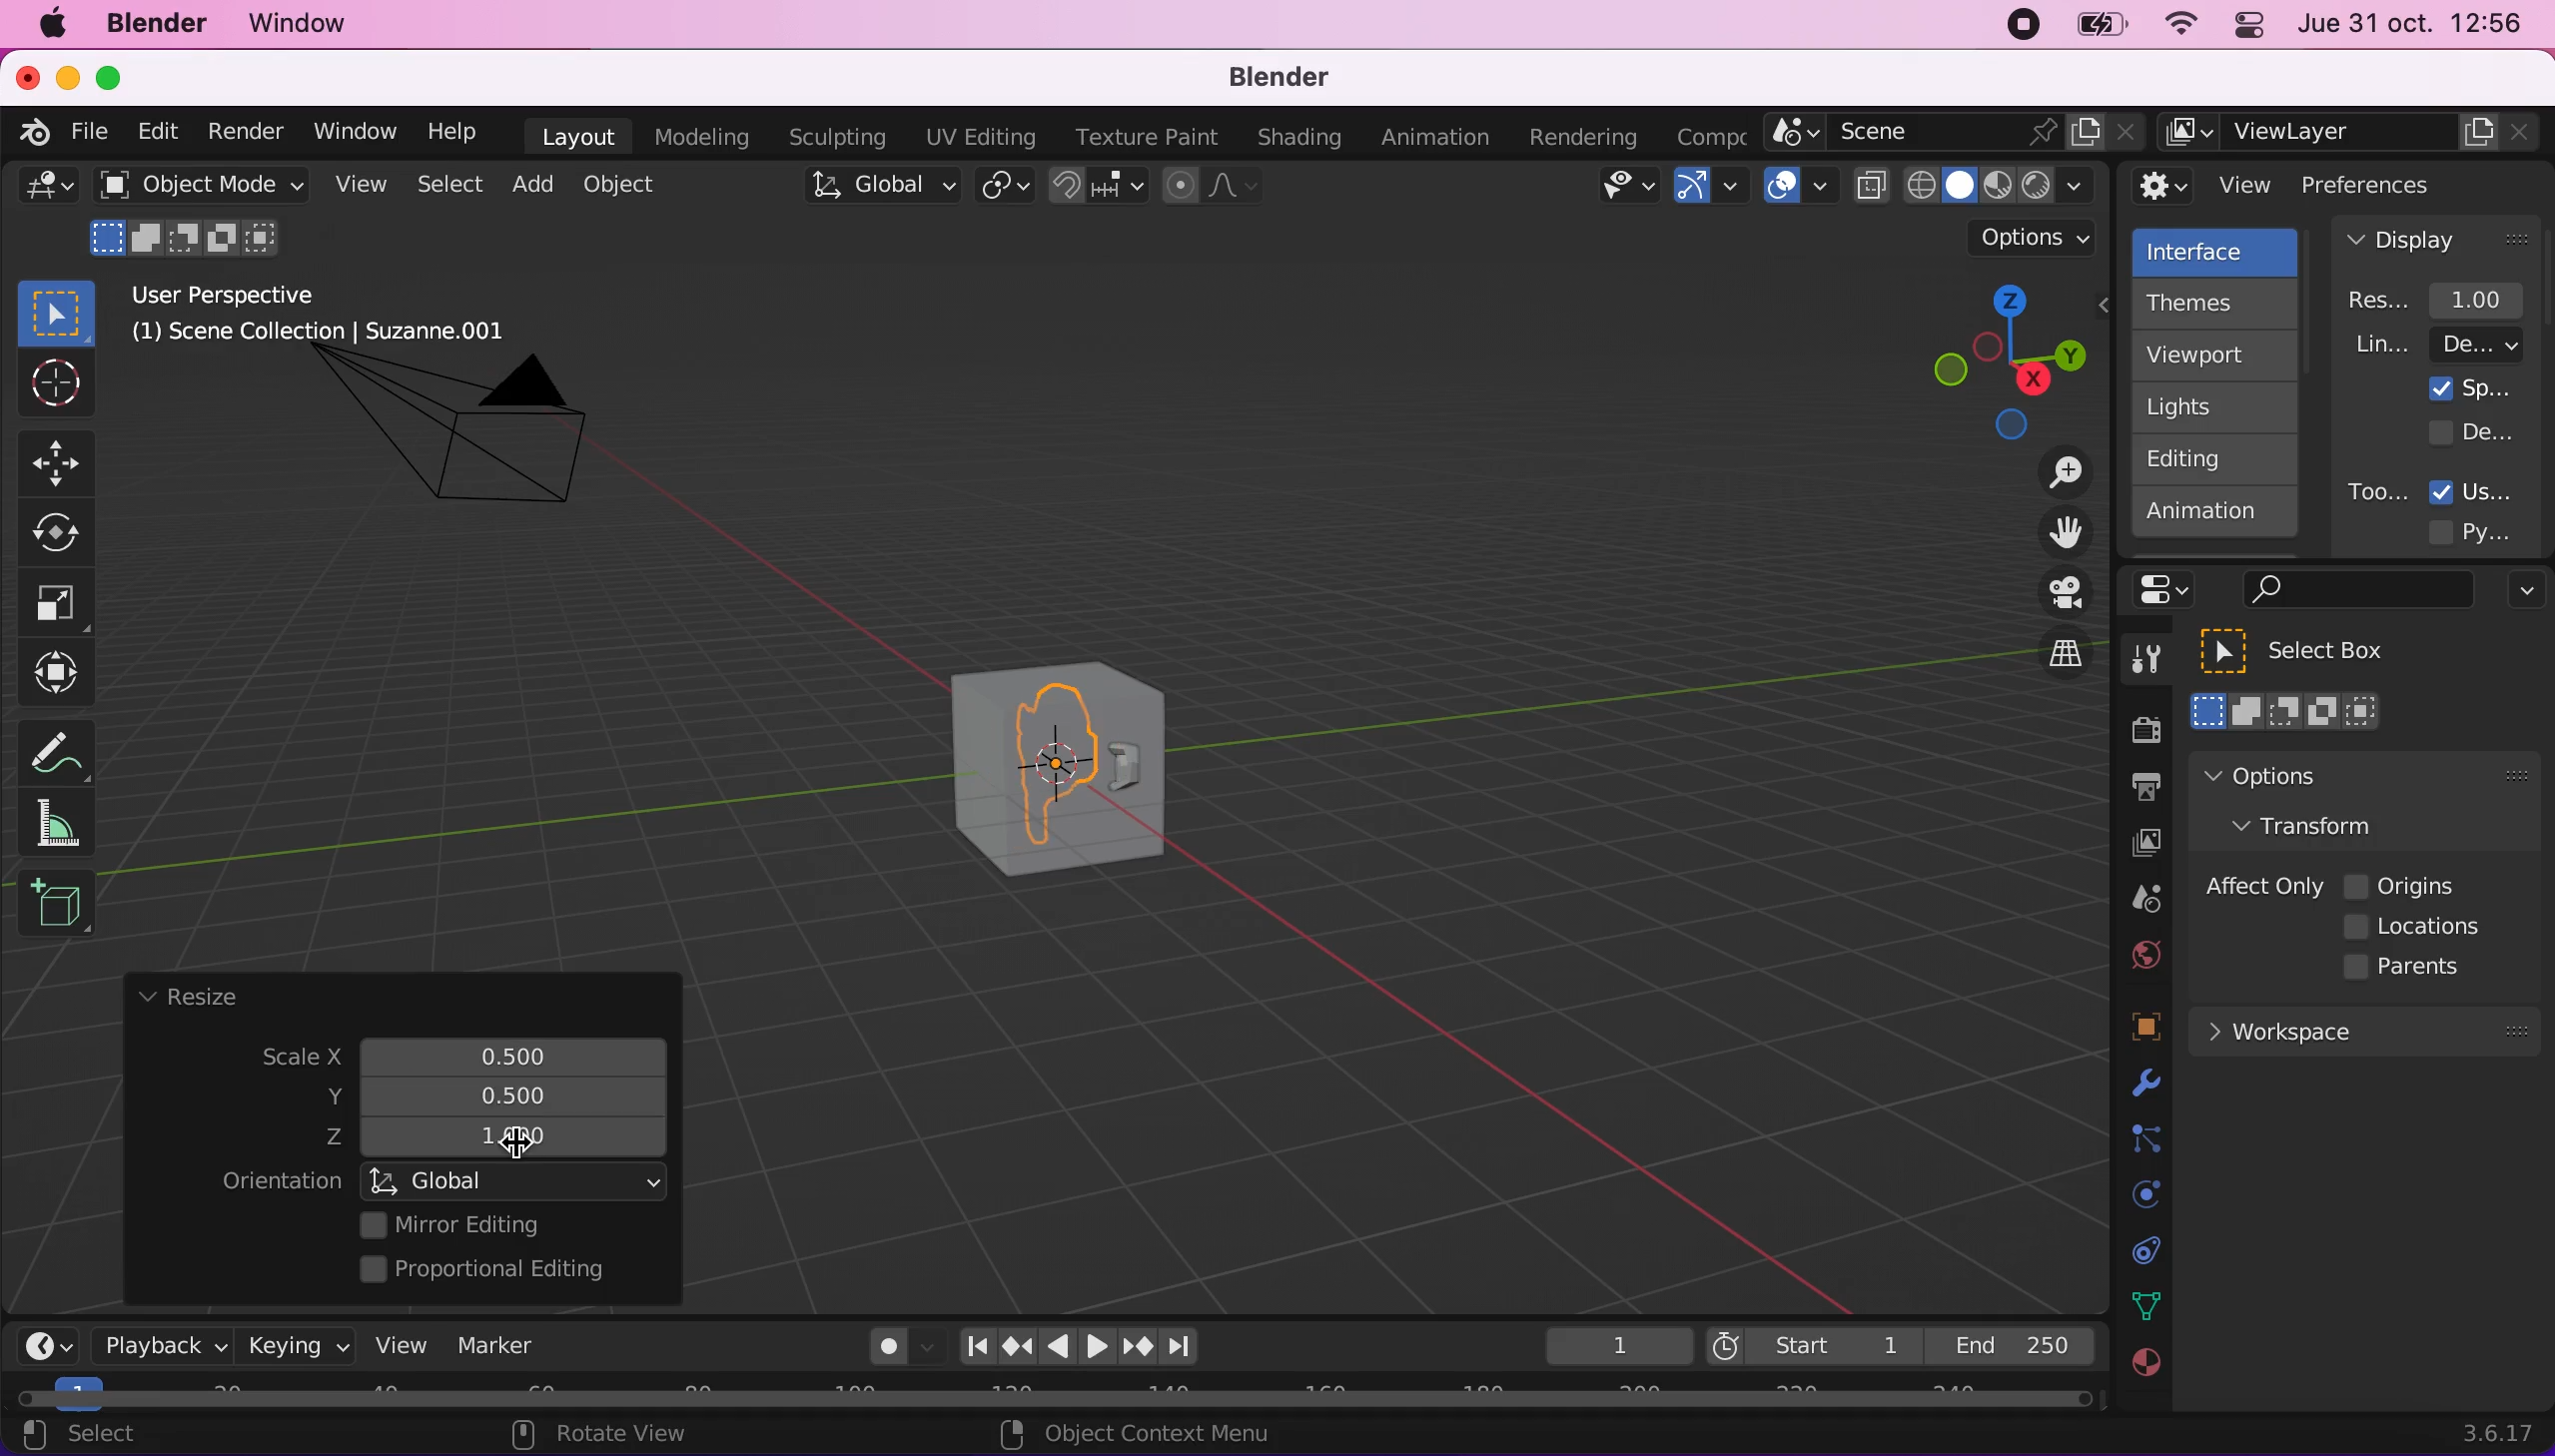 The height and width of the screenshot is (1456, 2555). I want to click on help, so click(454, 130).